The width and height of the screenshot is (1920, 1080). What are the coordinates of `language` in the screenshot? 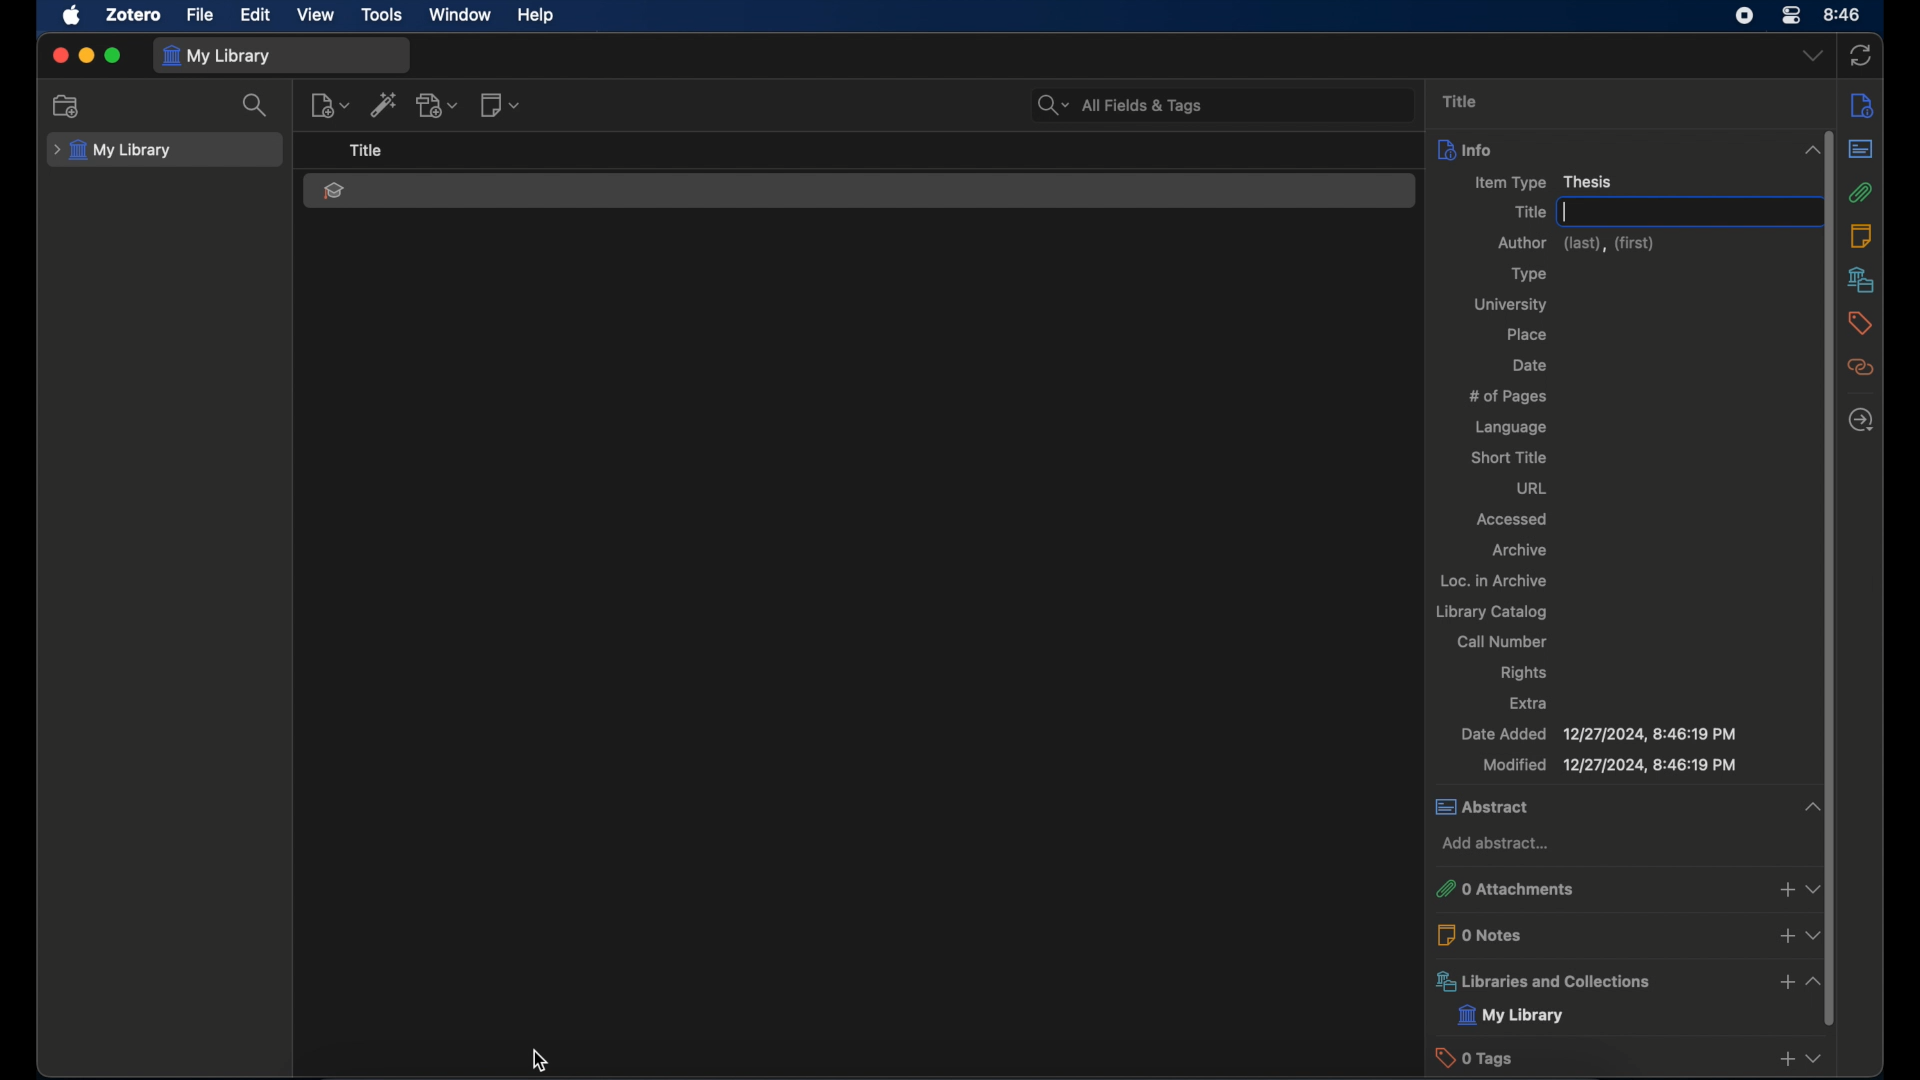 It's located at (1511, 428).